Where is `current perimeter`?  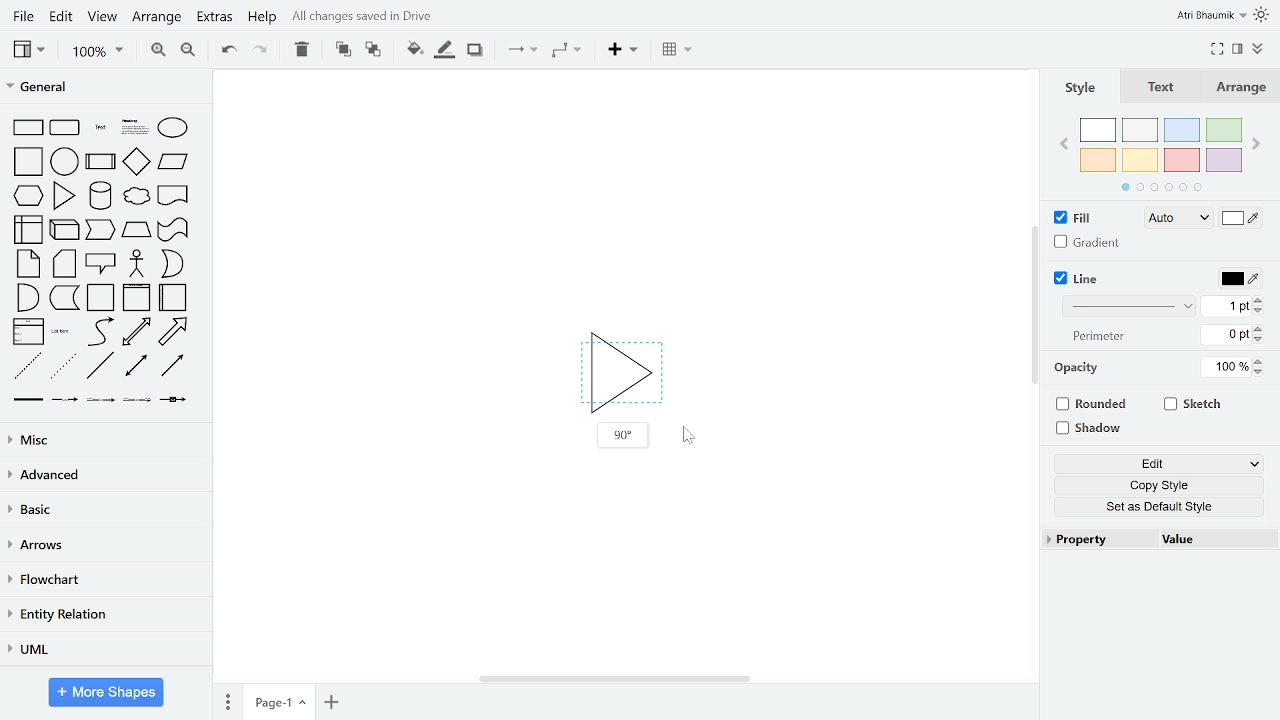
current perimeter is located at coordinates (1226, 335).